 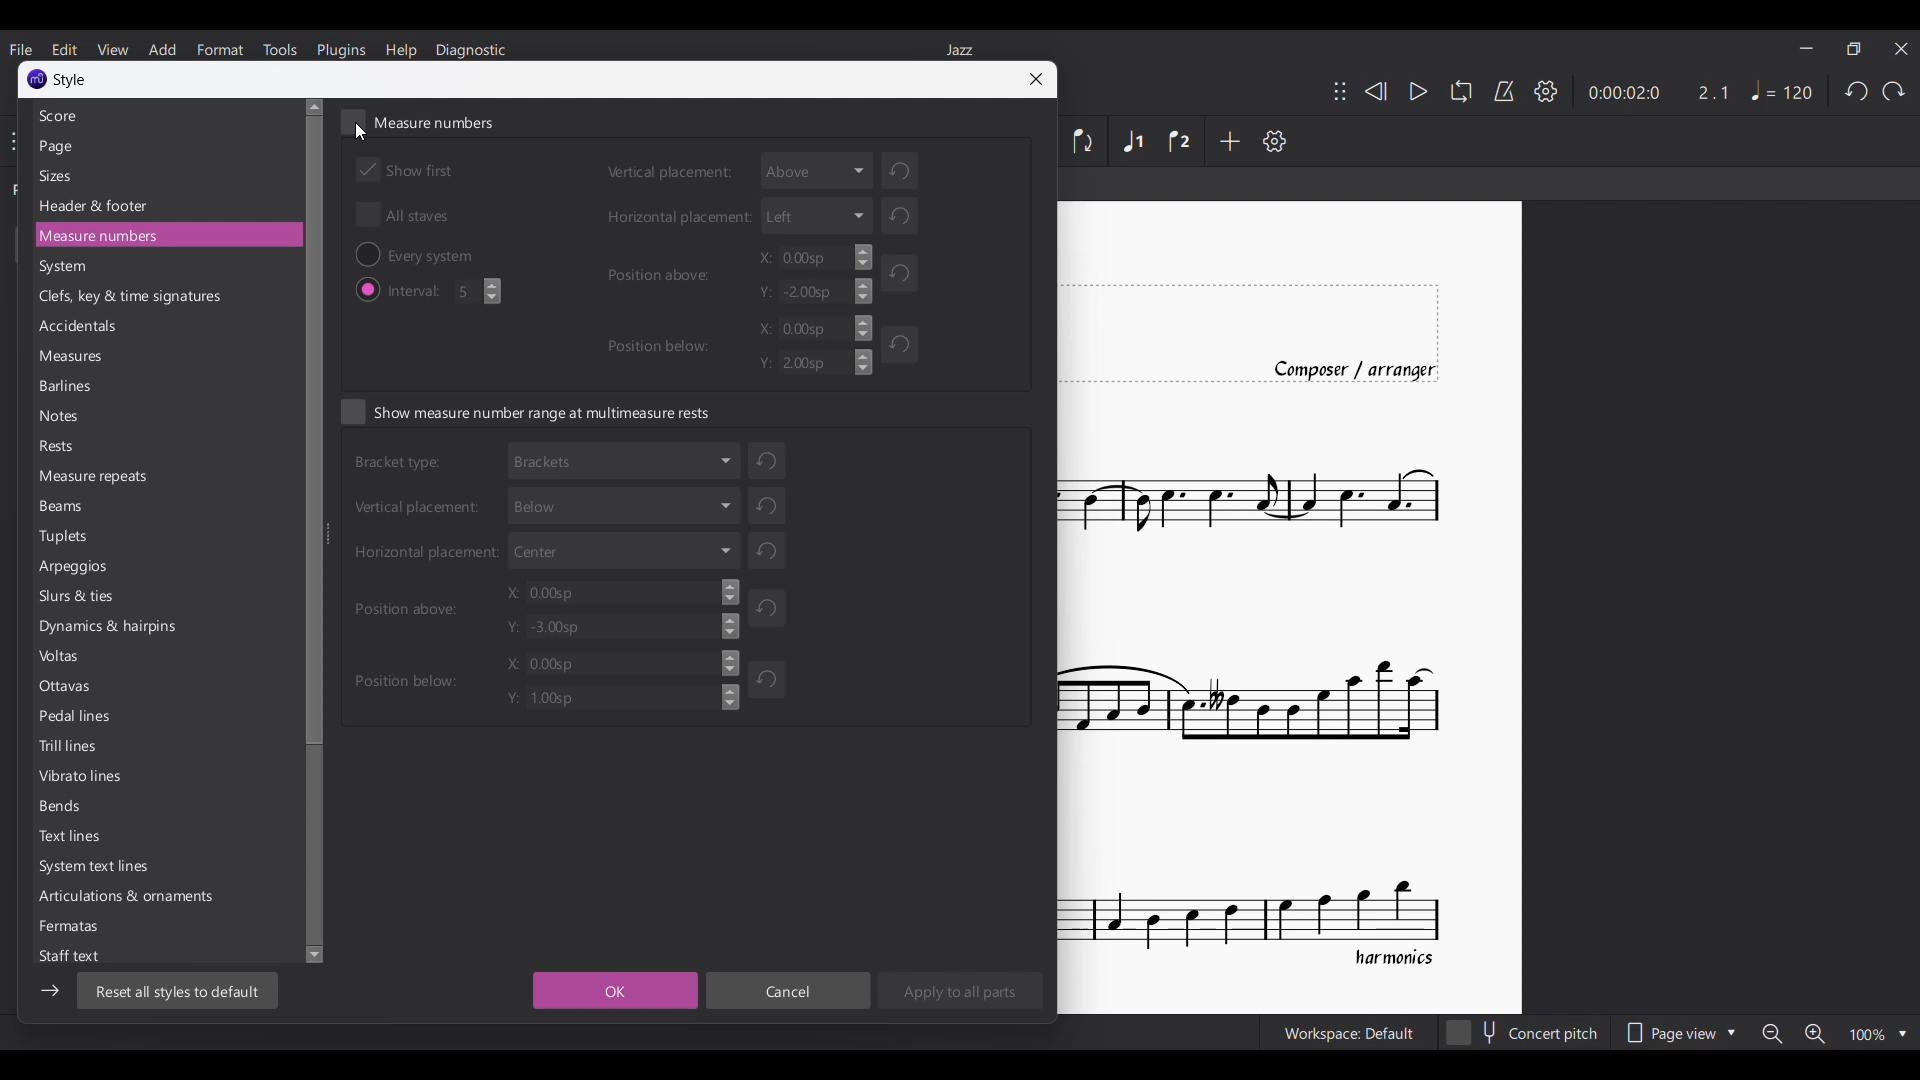 What do you see at coordinates (959, 49) in the screenshot?
I see `Current score title` at bounding box center [959, 49].